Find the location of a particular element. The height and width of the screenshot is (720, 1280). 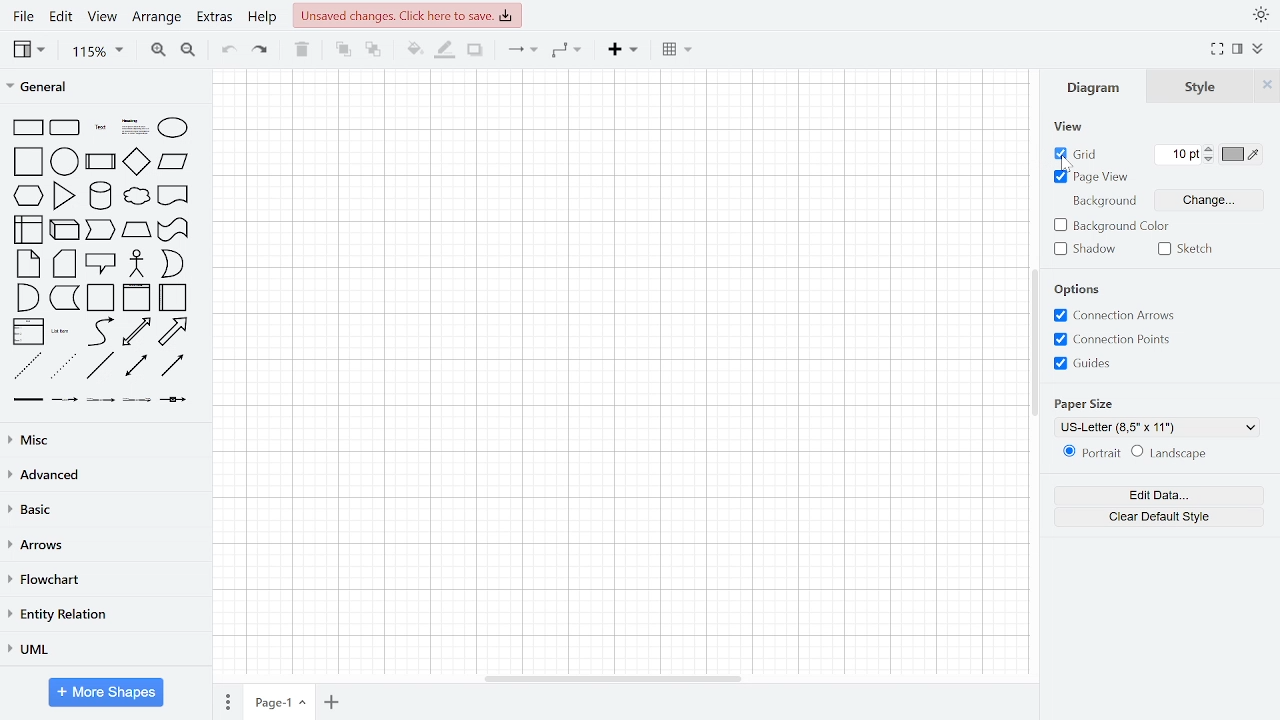

connection arrows is located at coordinates (1118, 316).